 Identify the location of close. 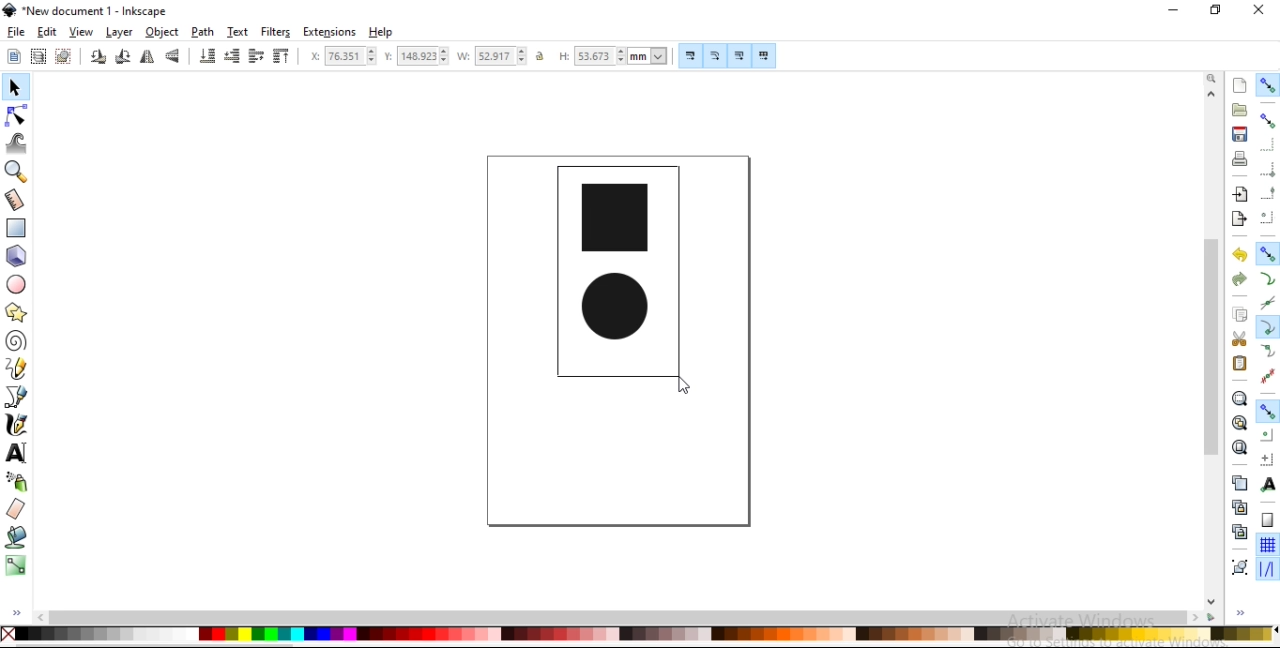
(1258, 10).